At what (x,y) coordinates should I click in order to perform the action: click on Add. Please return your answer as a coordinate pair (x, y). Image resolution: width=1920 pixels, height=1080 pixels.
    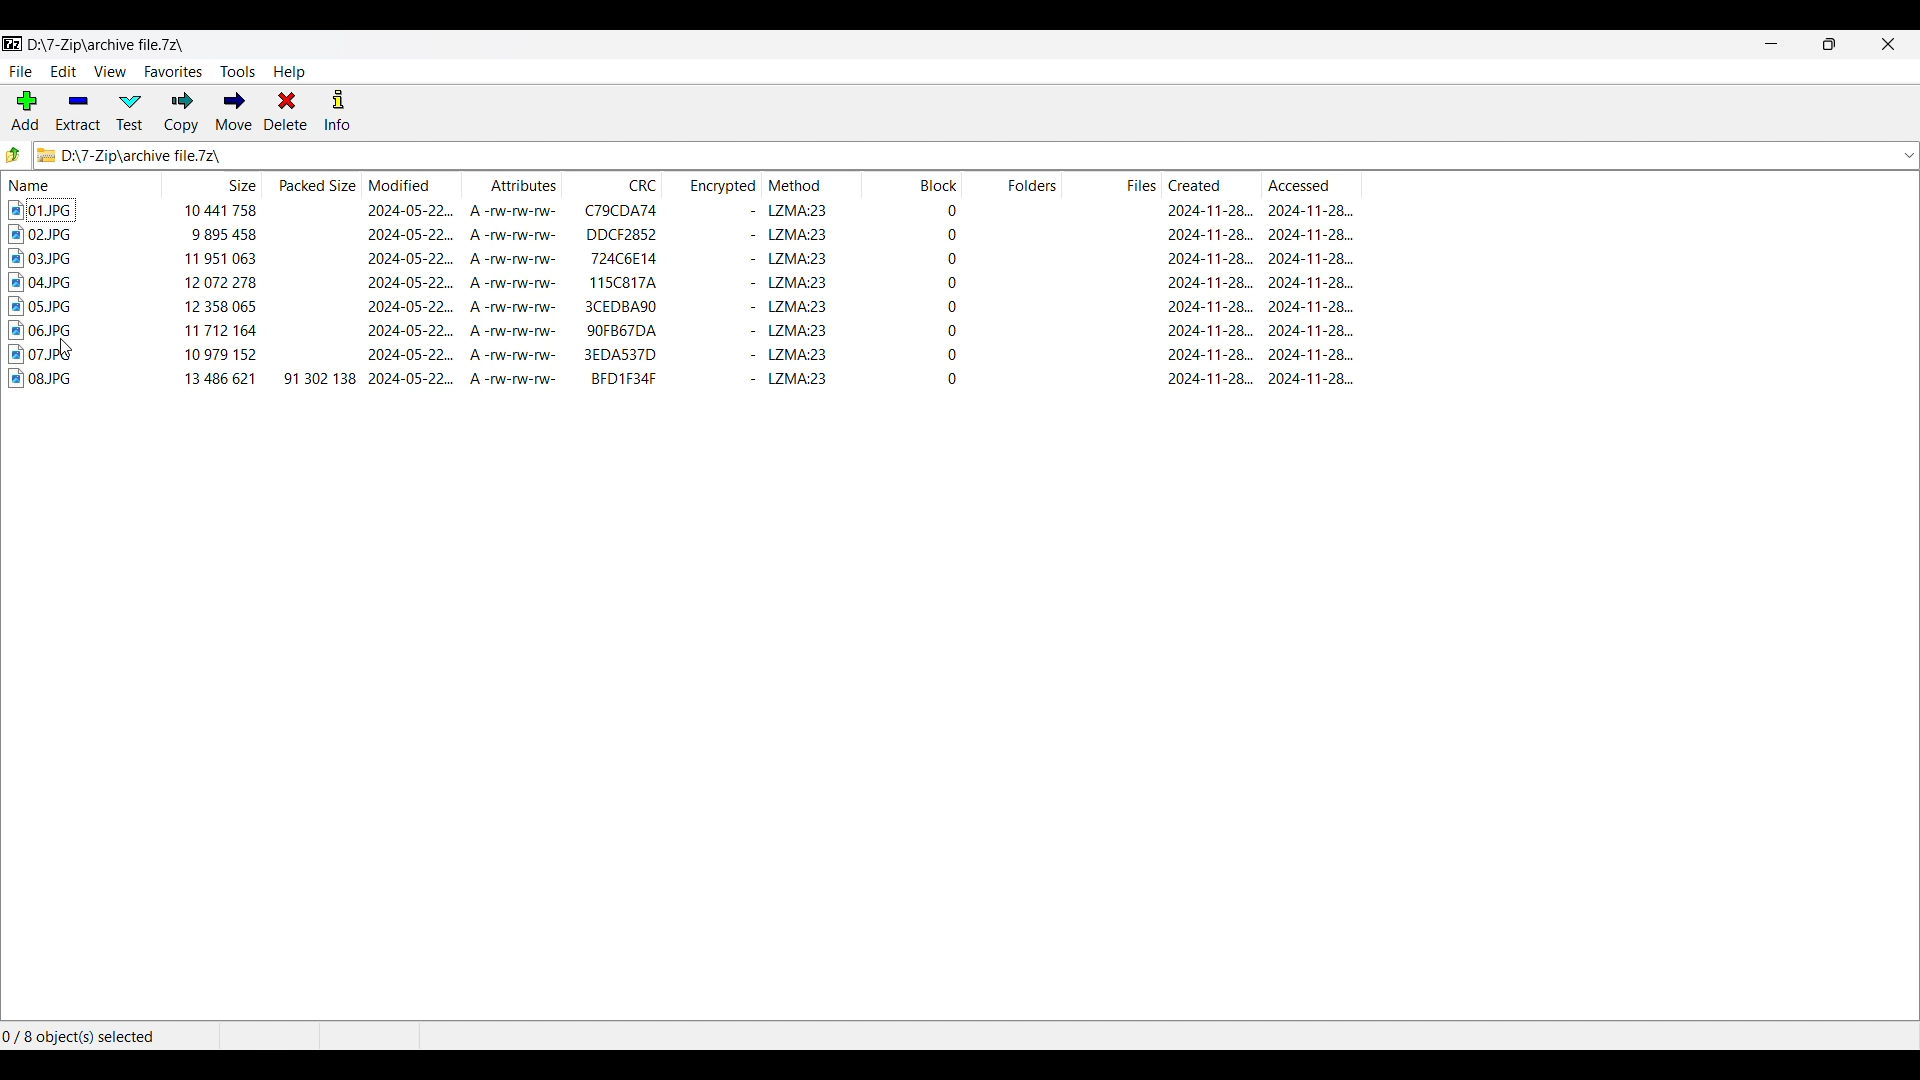
    Looking at the image, I should click on (25, 110).